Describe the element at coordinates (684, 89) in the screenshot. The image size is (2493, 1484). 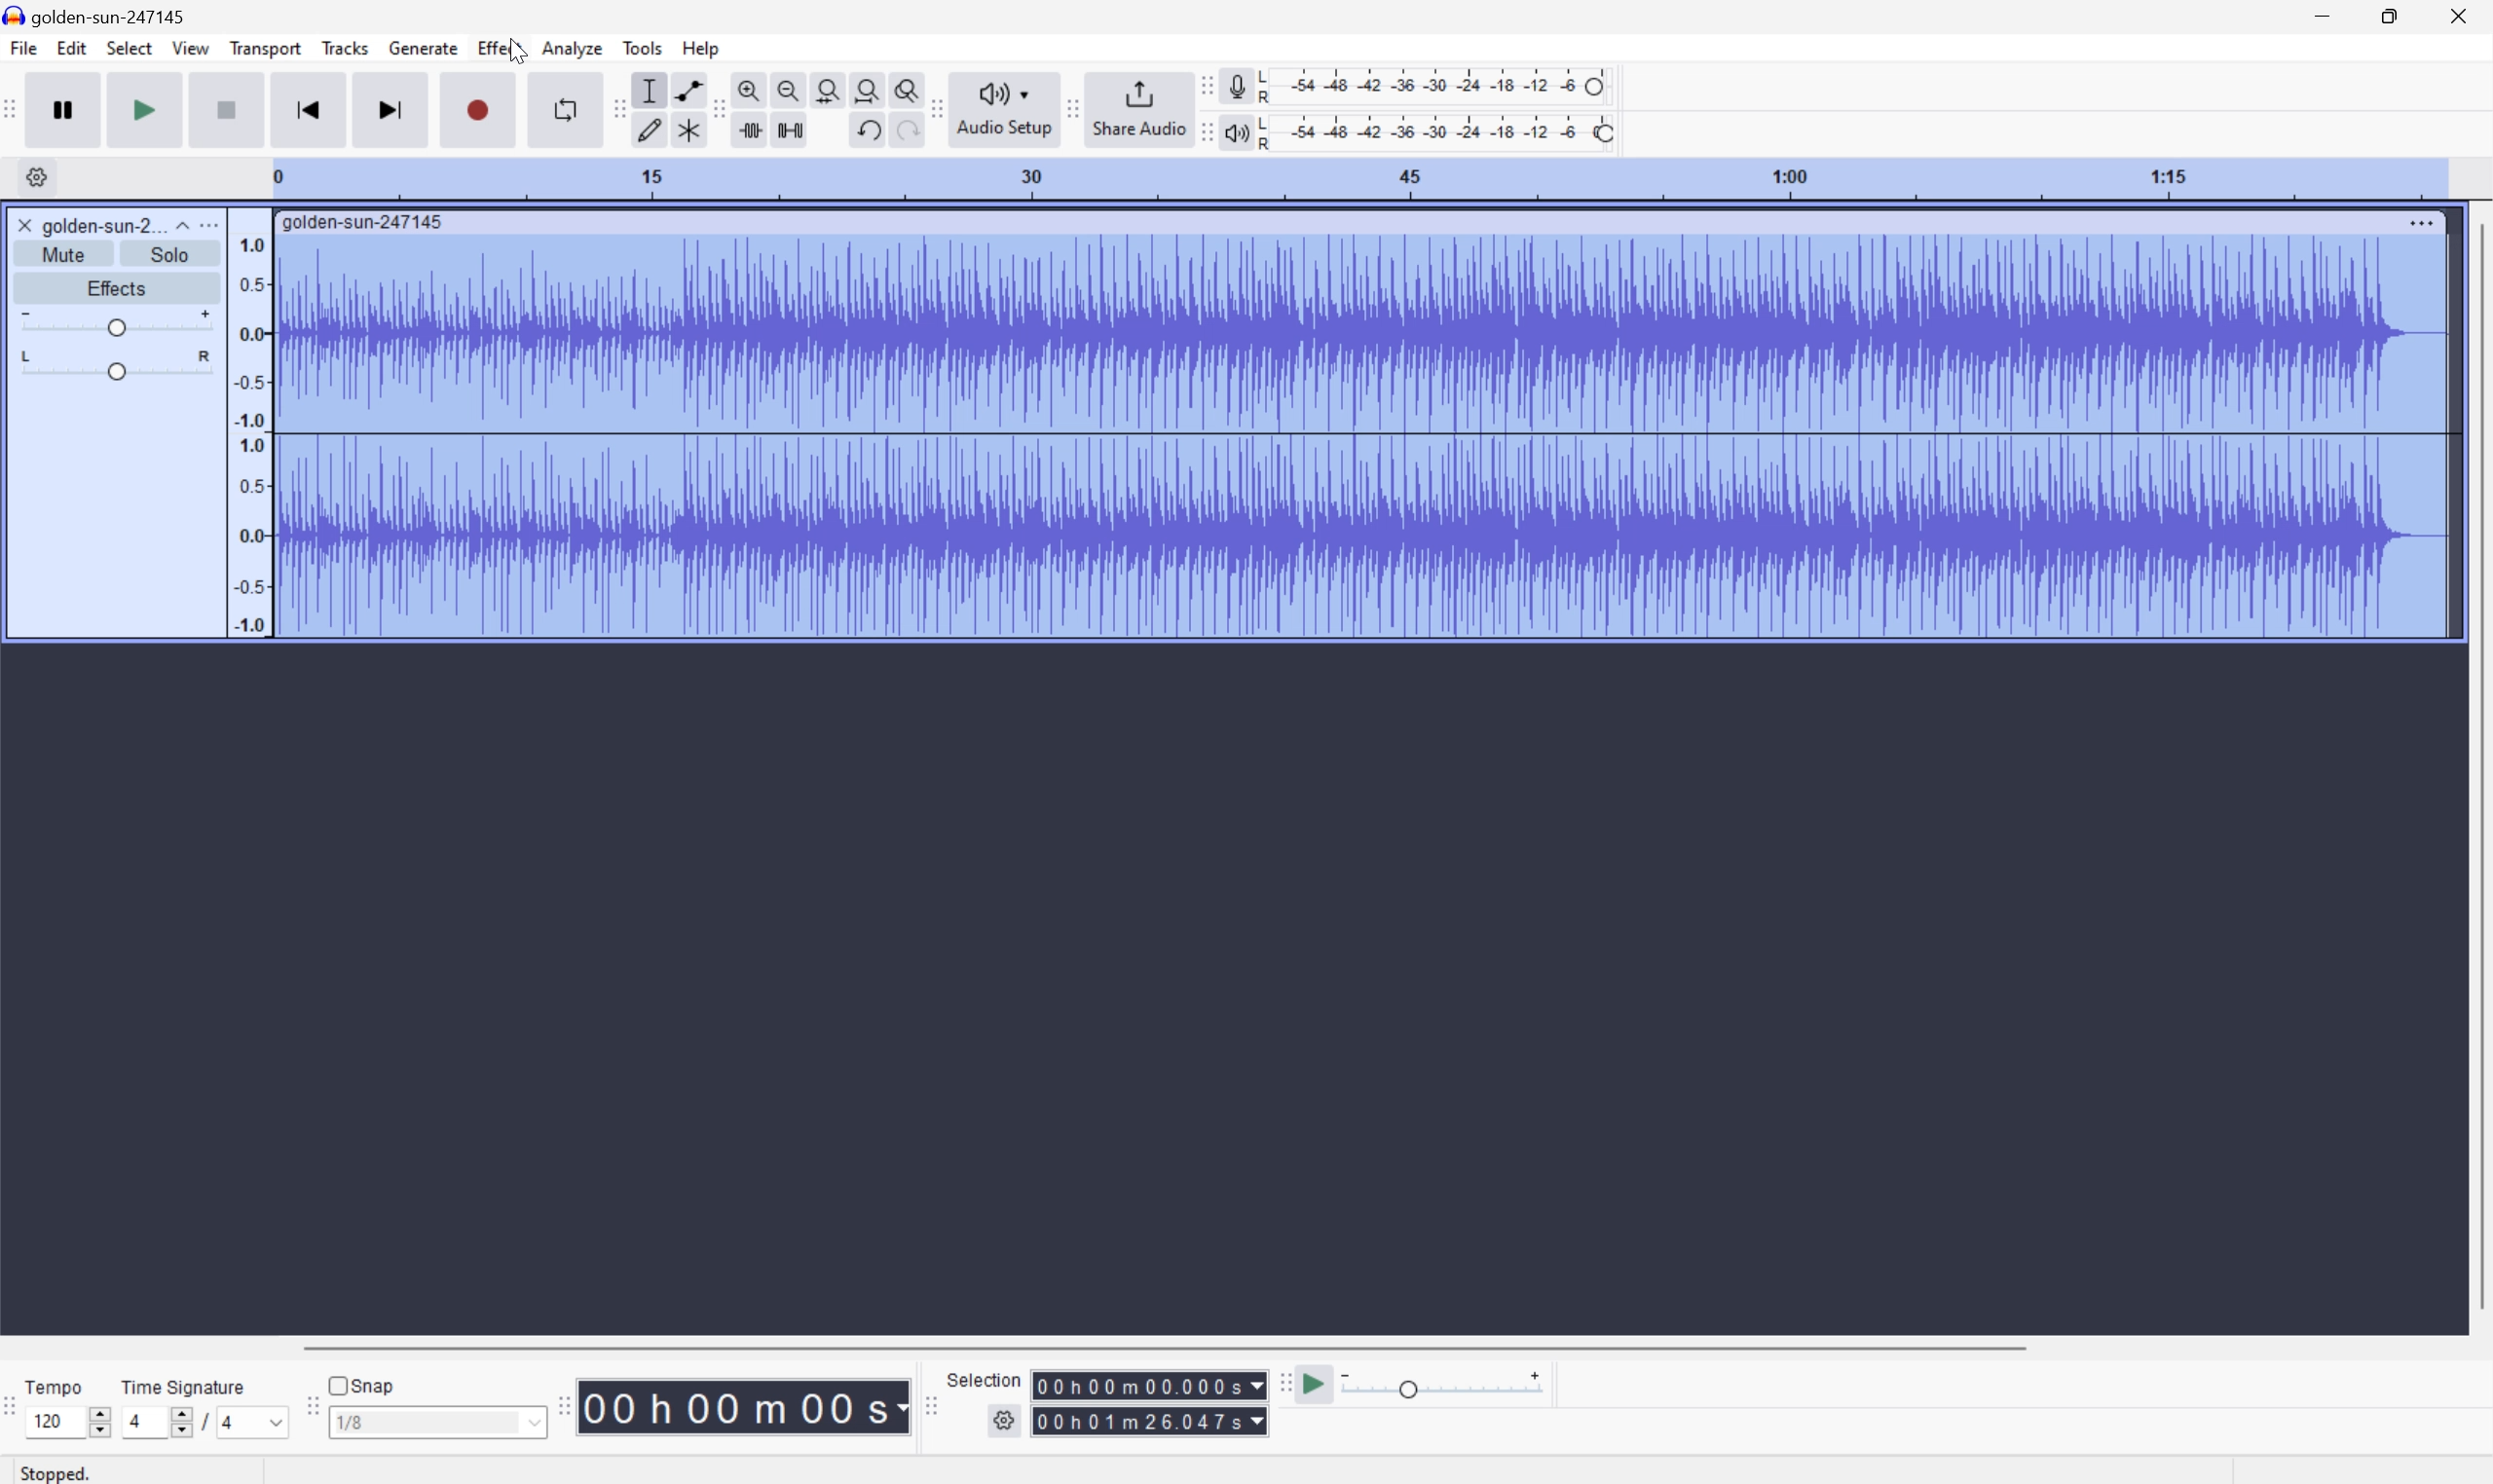
I see `Envelop tool` at that location.